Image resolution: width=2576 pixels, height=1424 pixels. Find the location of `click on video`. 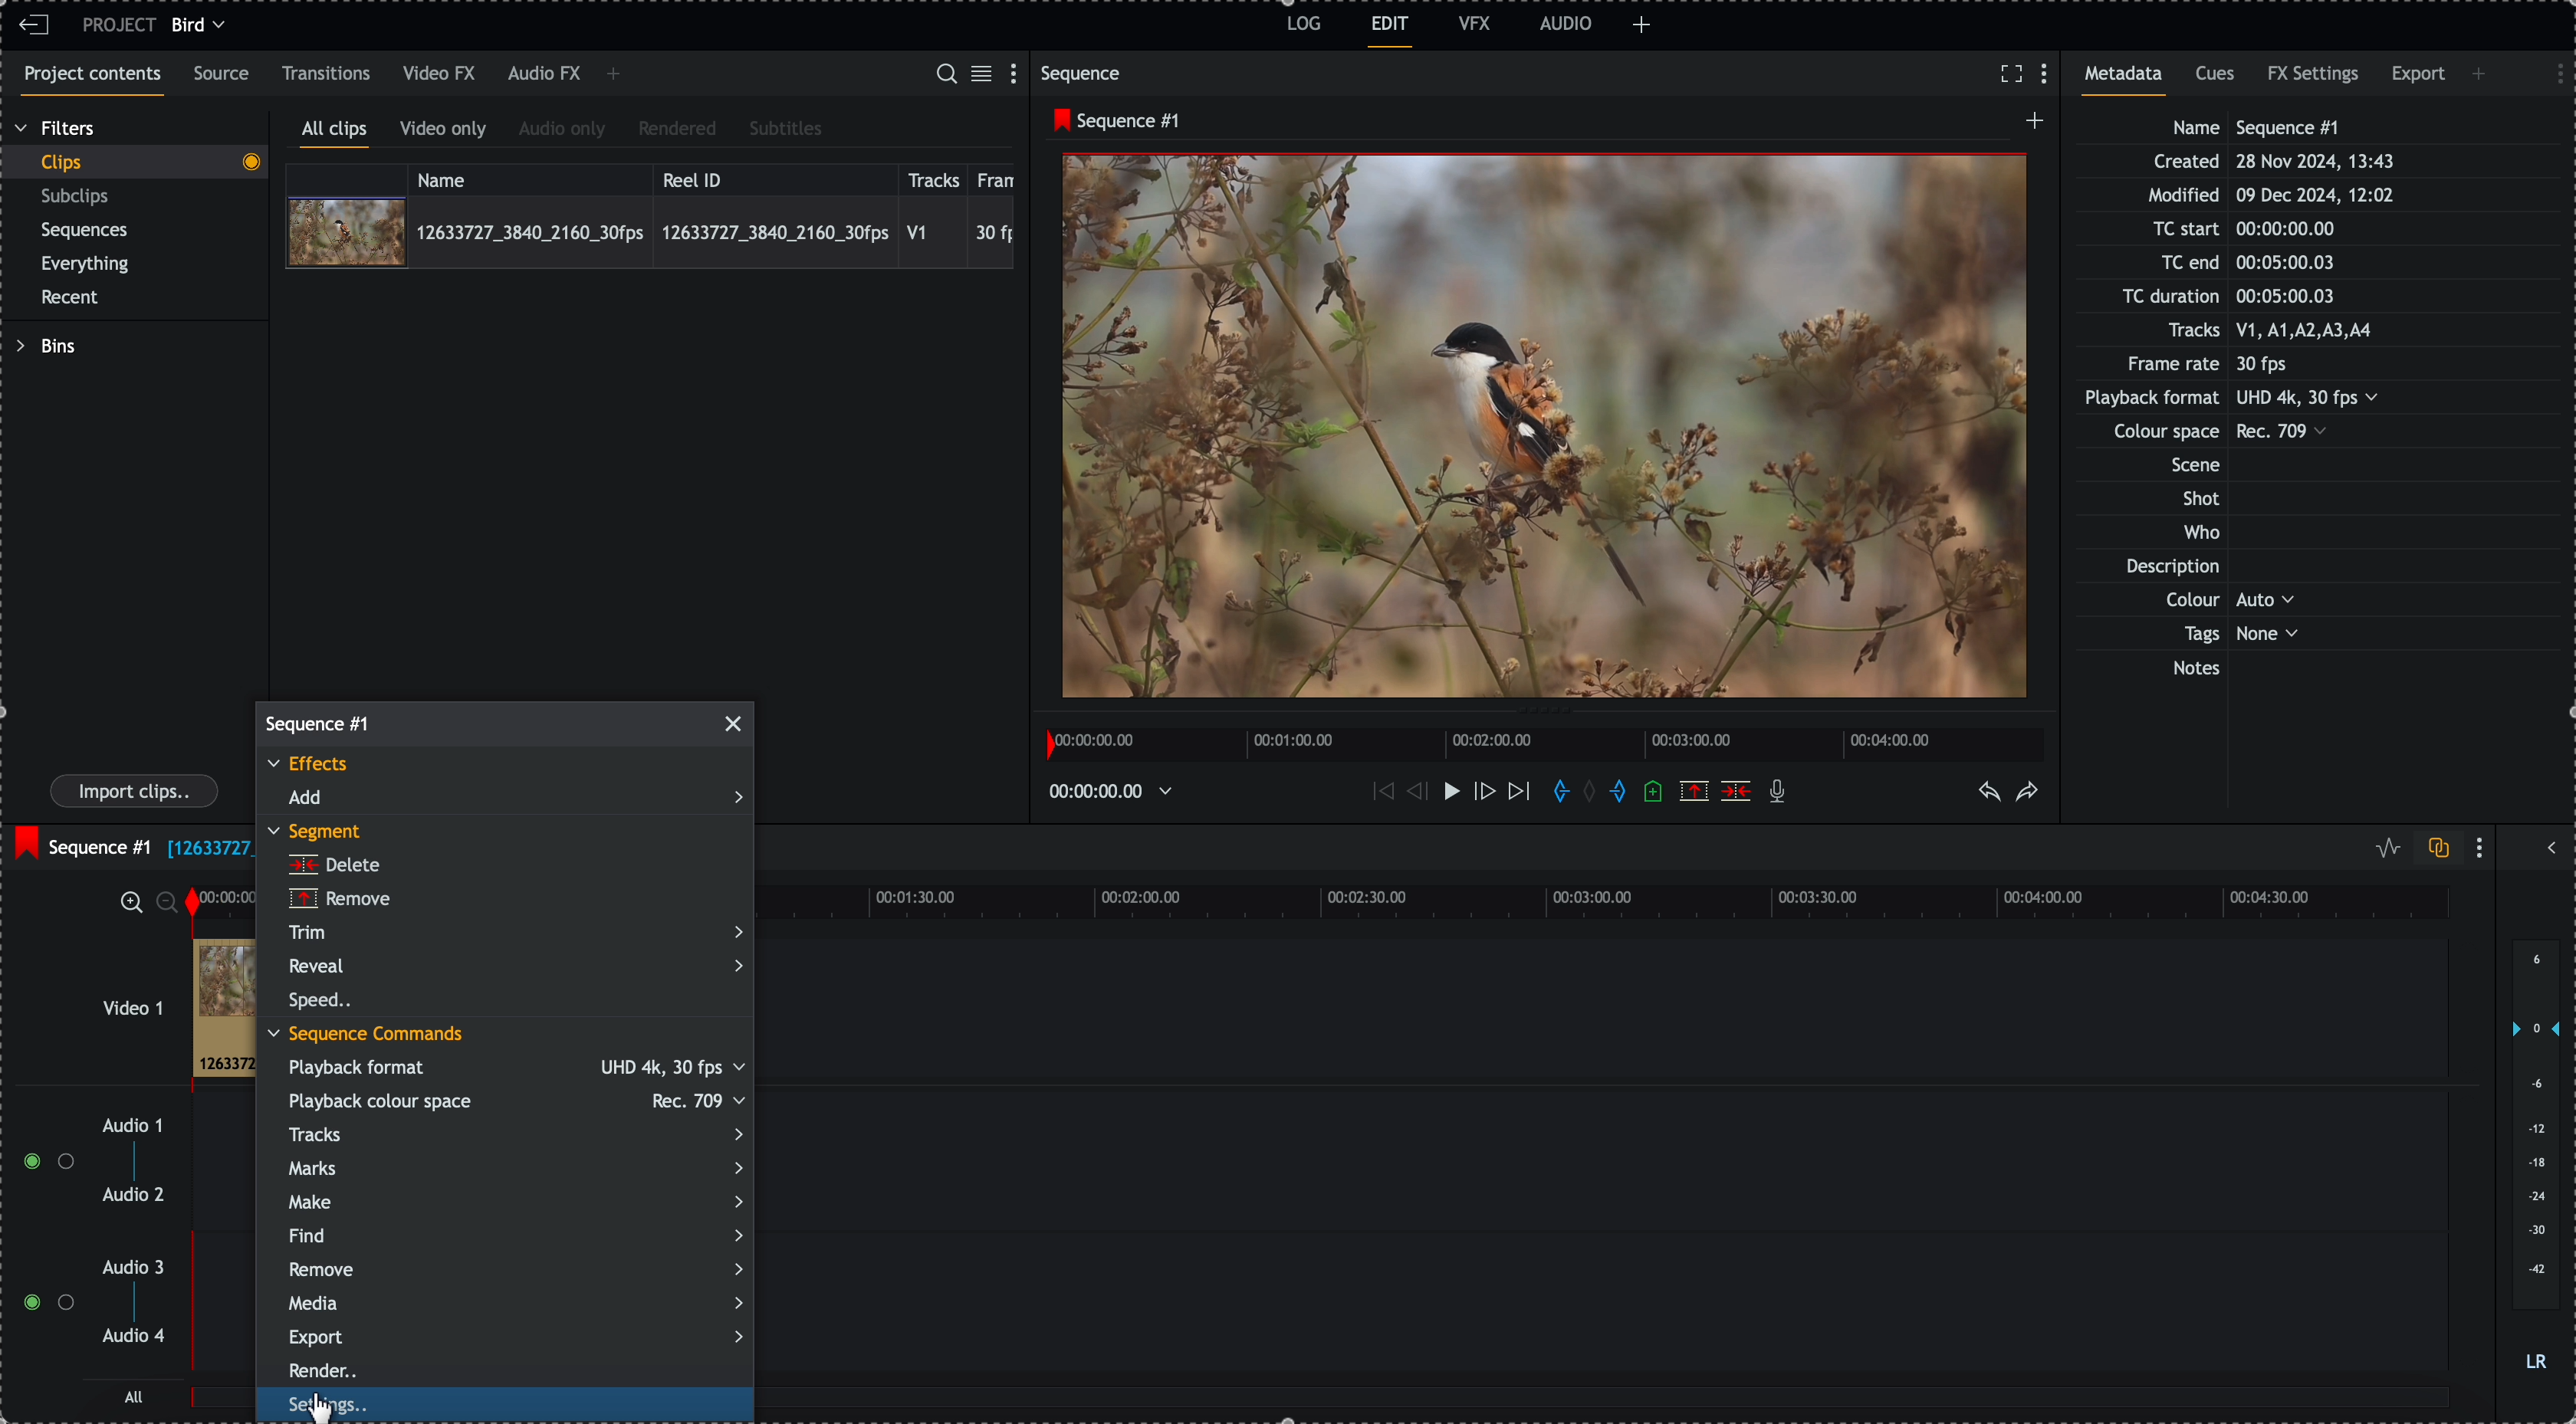

click on video is located at coordinates (650, 231).